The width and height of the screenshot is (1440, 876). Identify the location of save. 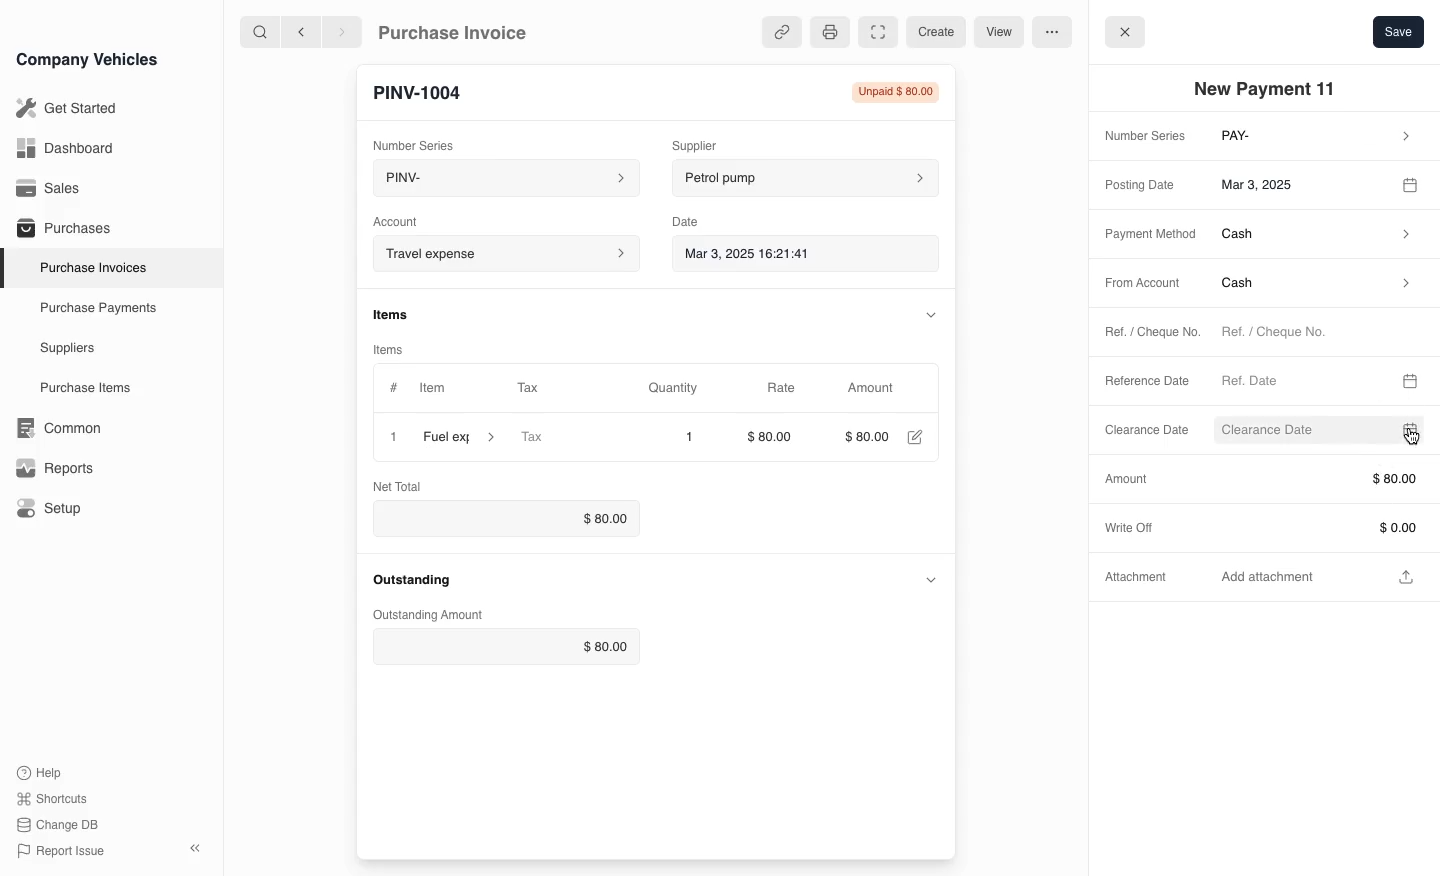
(1398, 31).